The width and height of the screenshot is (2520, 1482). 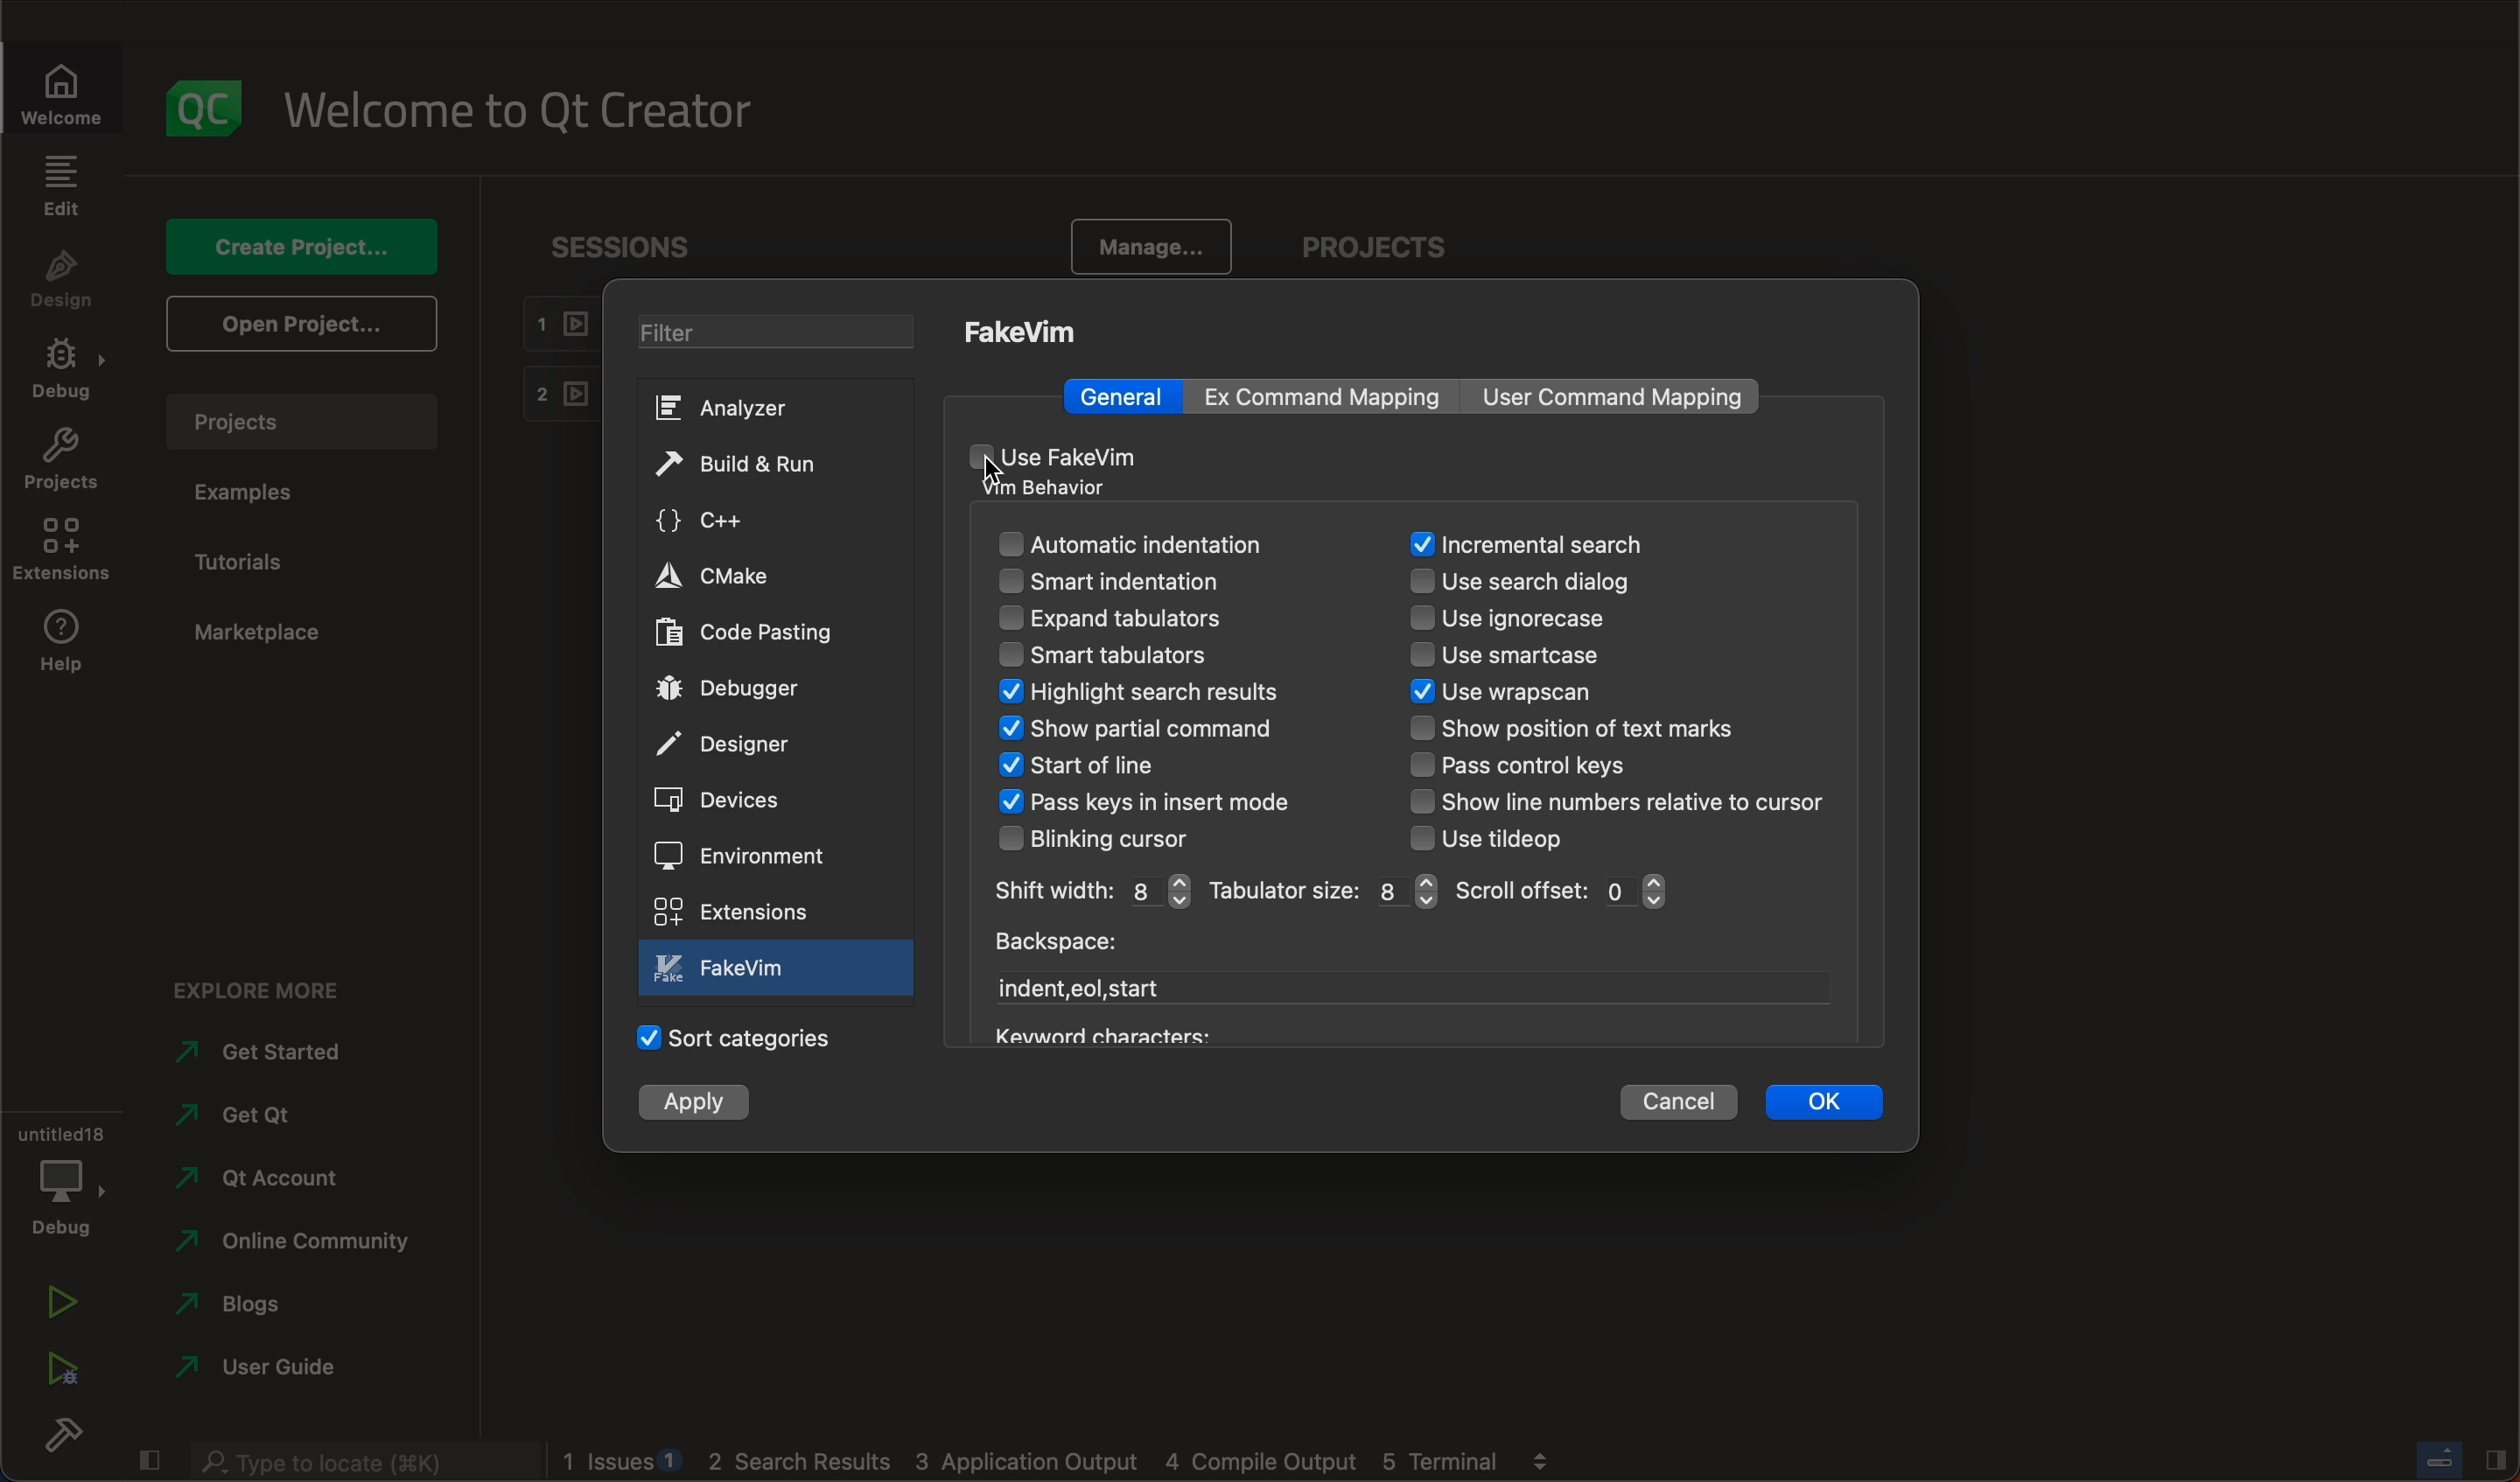 I want to click on vm behaviour , so click(x=1054, y=490).